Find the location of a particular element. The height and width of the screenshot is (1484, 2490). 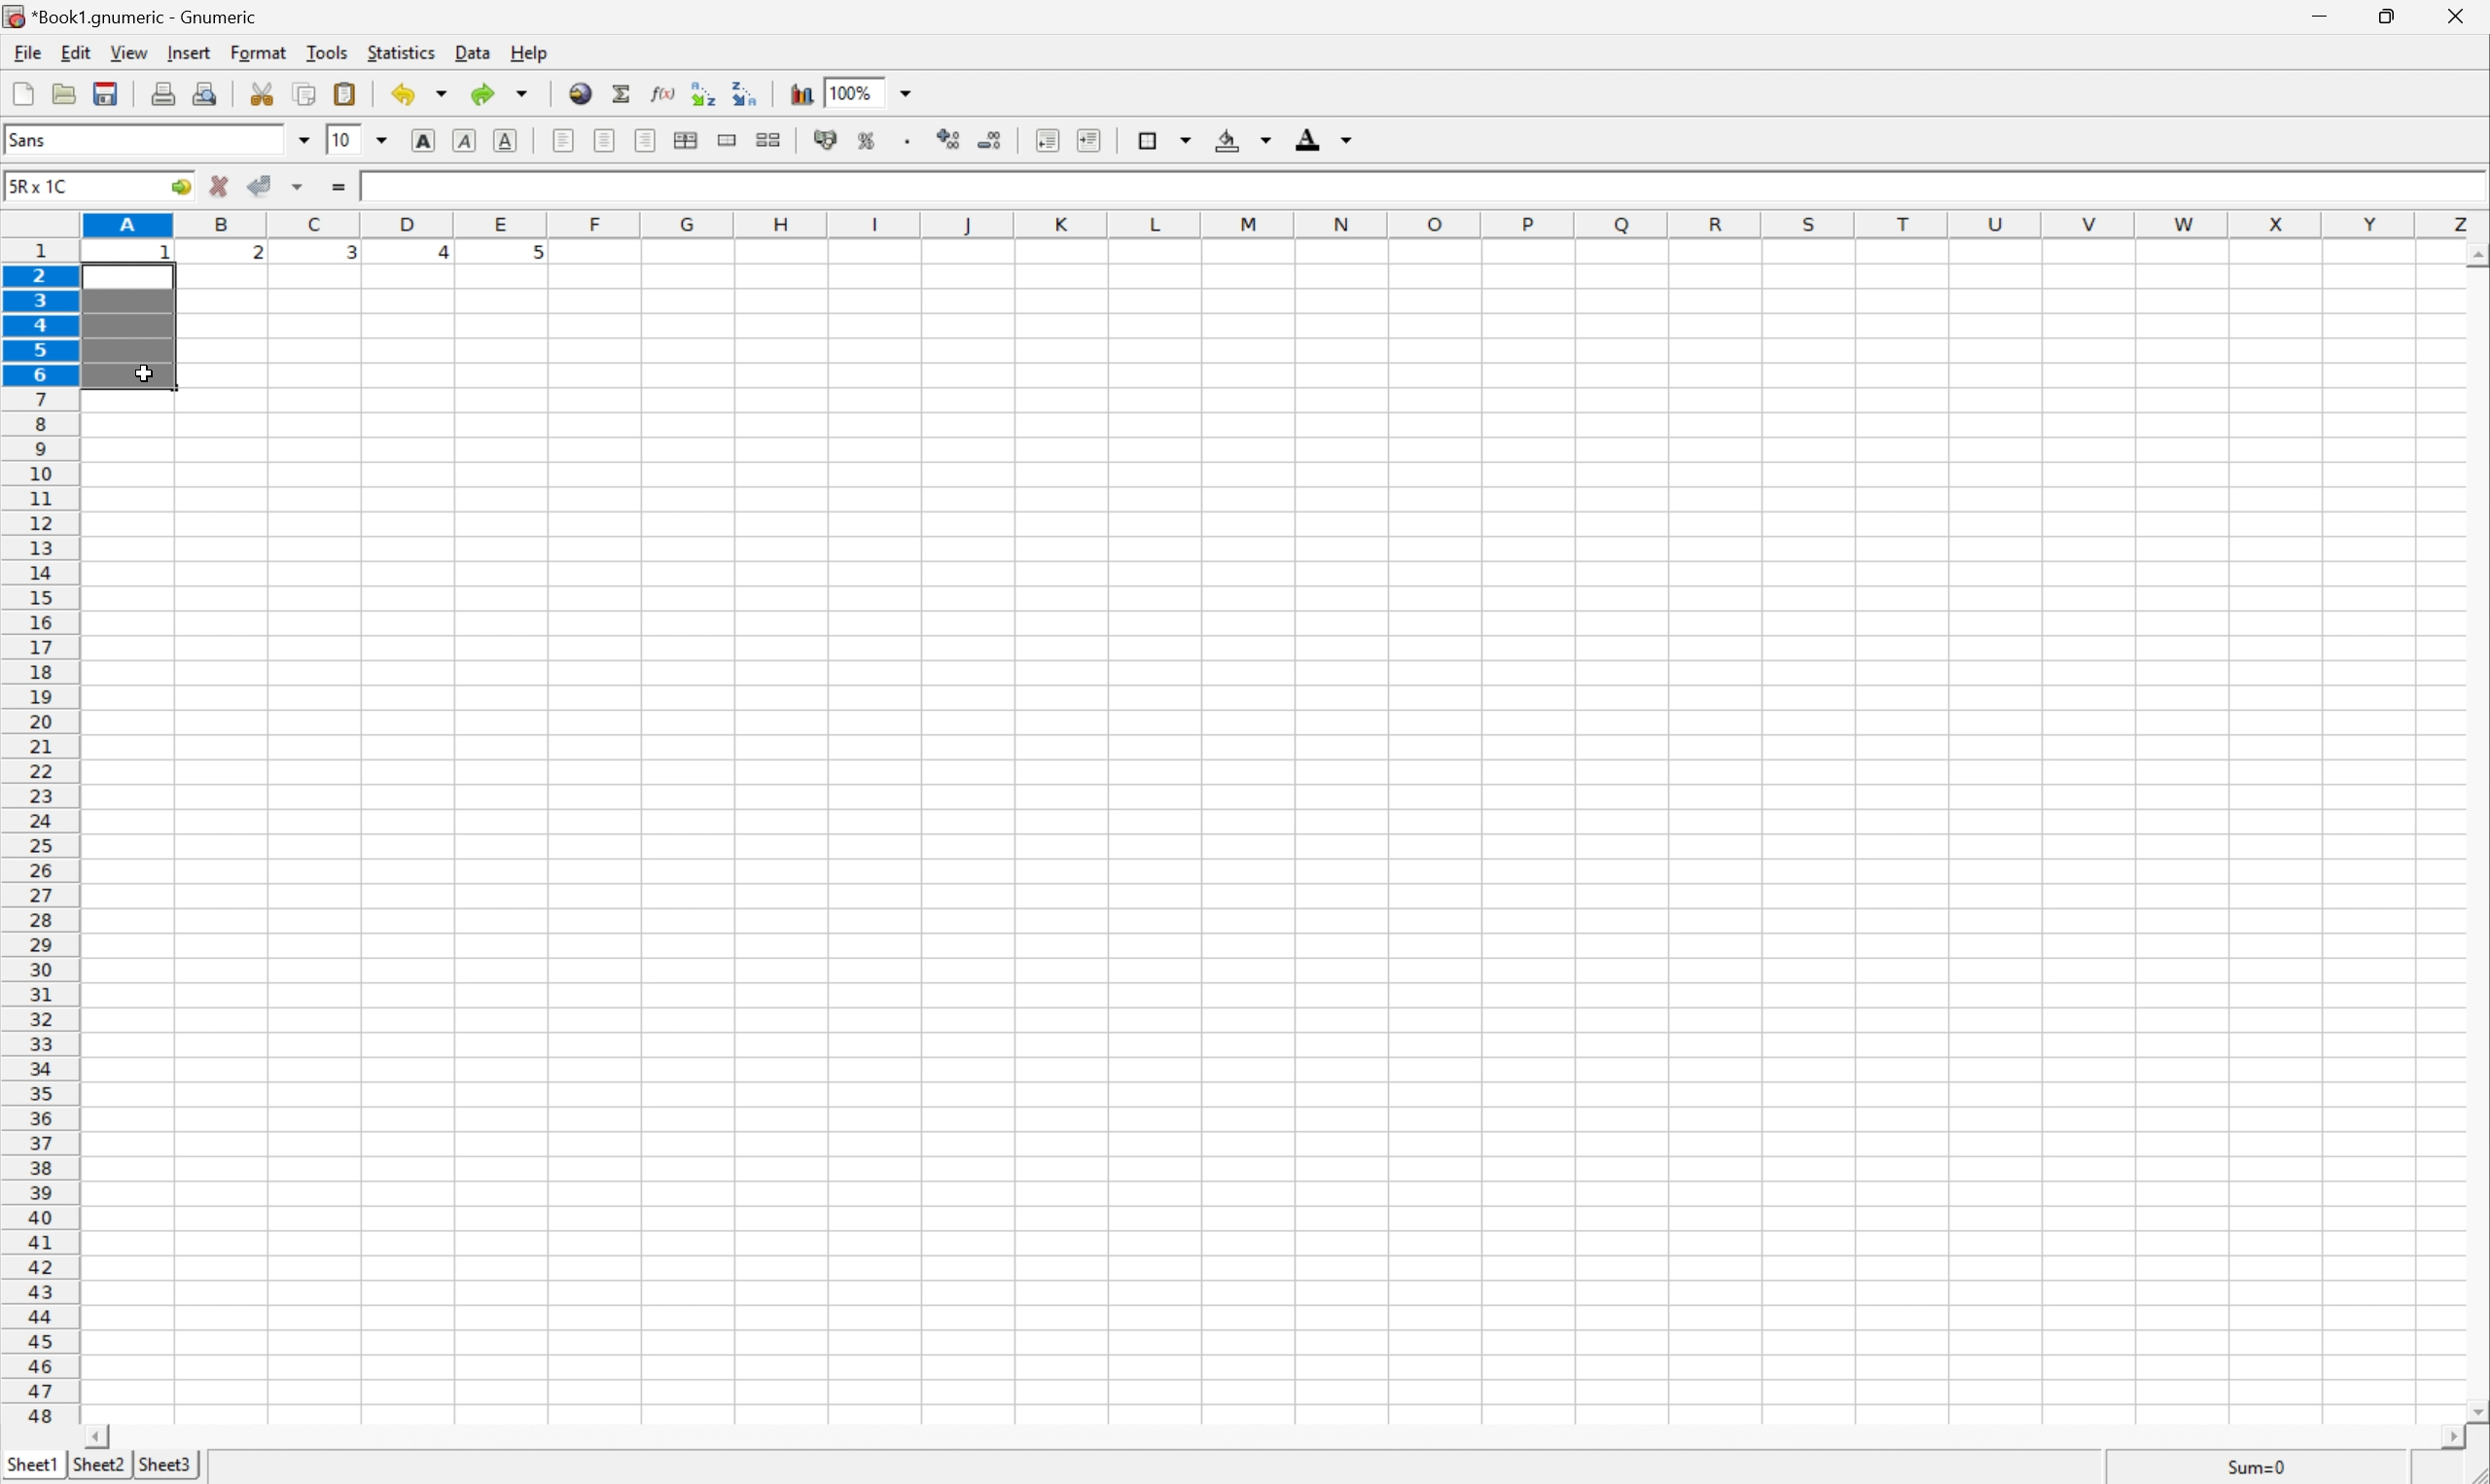

redo is located at coordinates (504, 93).